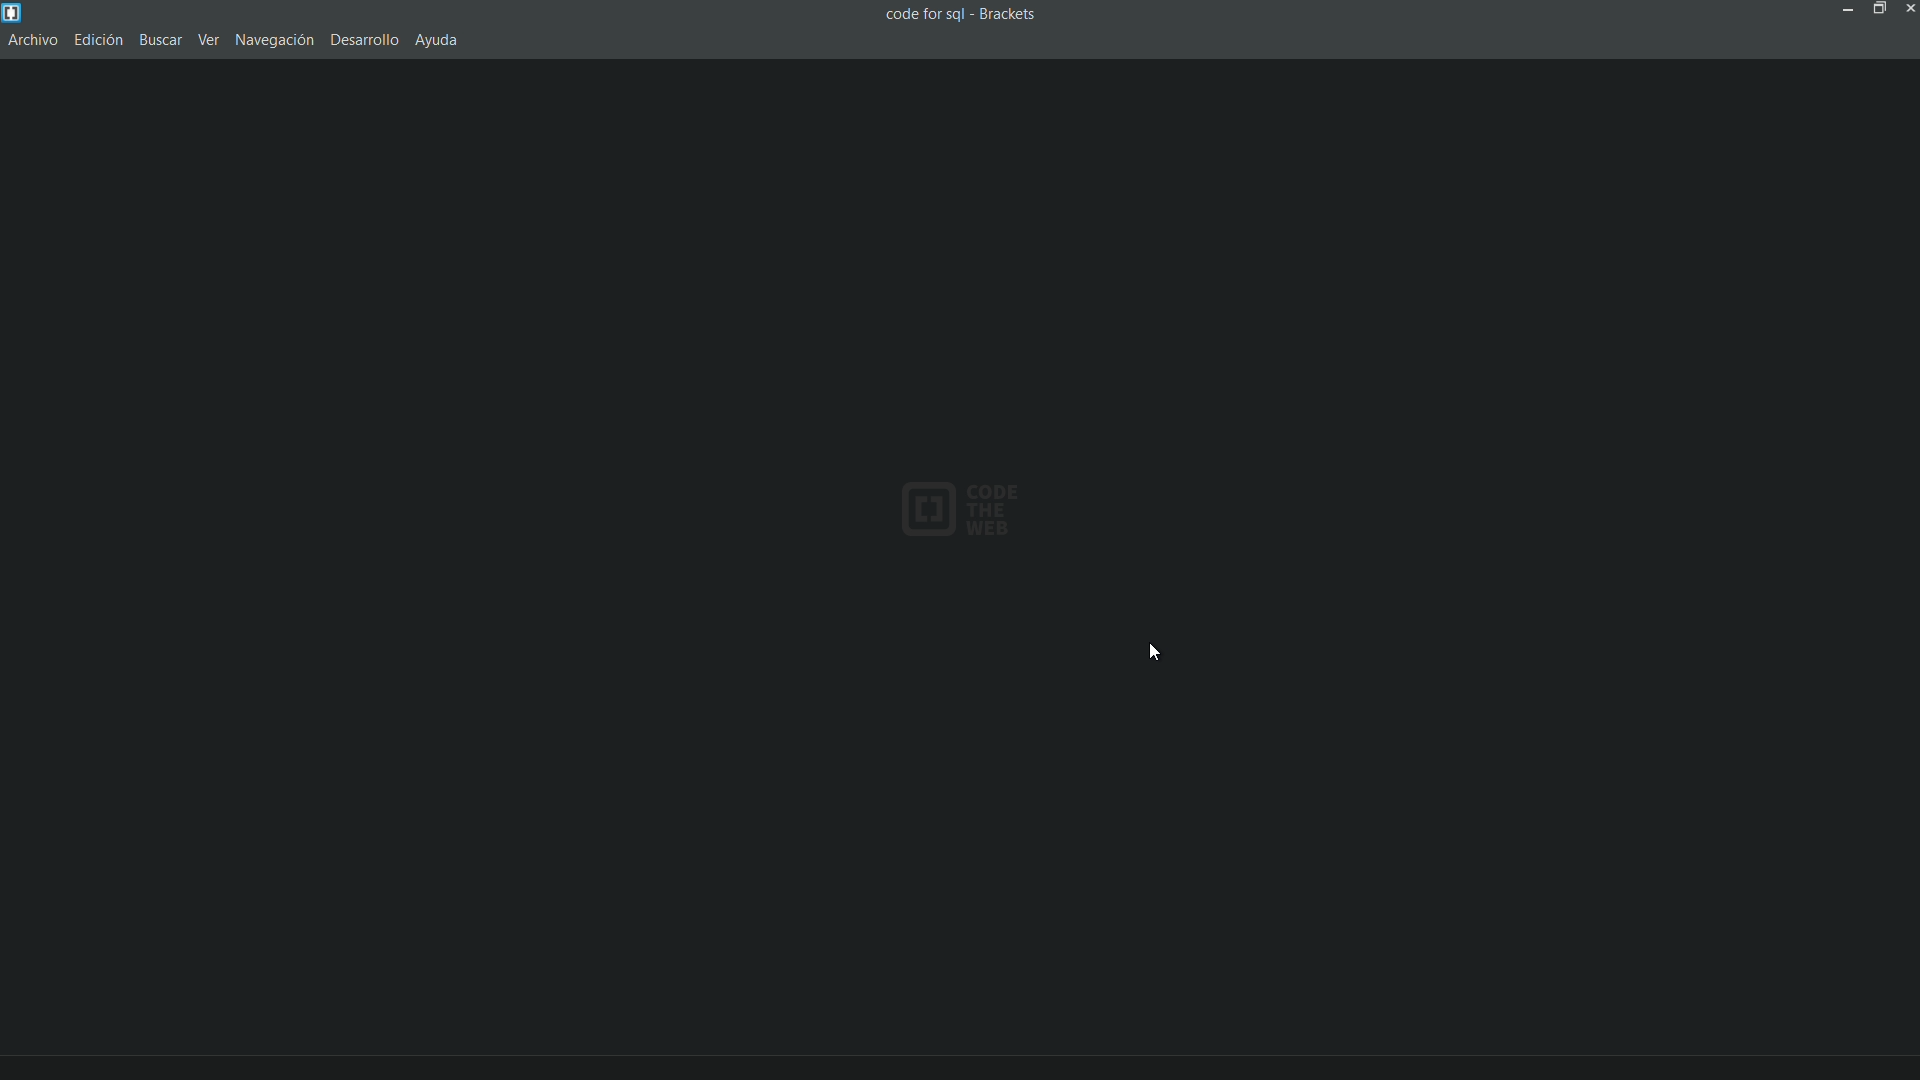 Image resolution: width=1920 pixels, height=1080 pixels. What do you see at coordinates (1877, 10) in the screenshot?
I see `maximize` at bounding box center [1877, 10].